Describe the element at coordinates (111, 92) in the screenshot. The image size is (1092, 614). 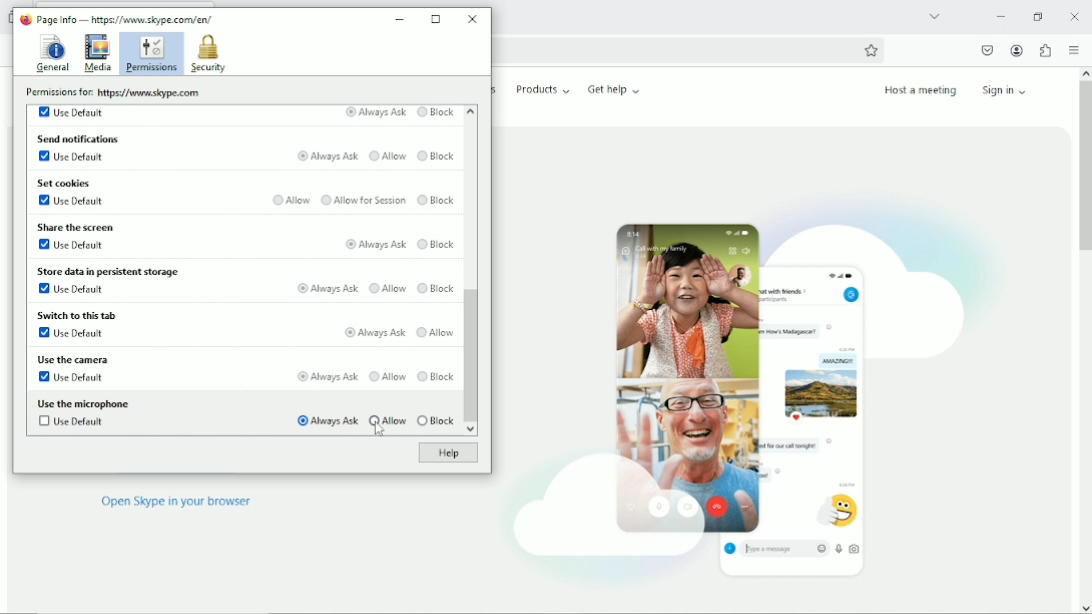
I see `Permissions for` at that location.